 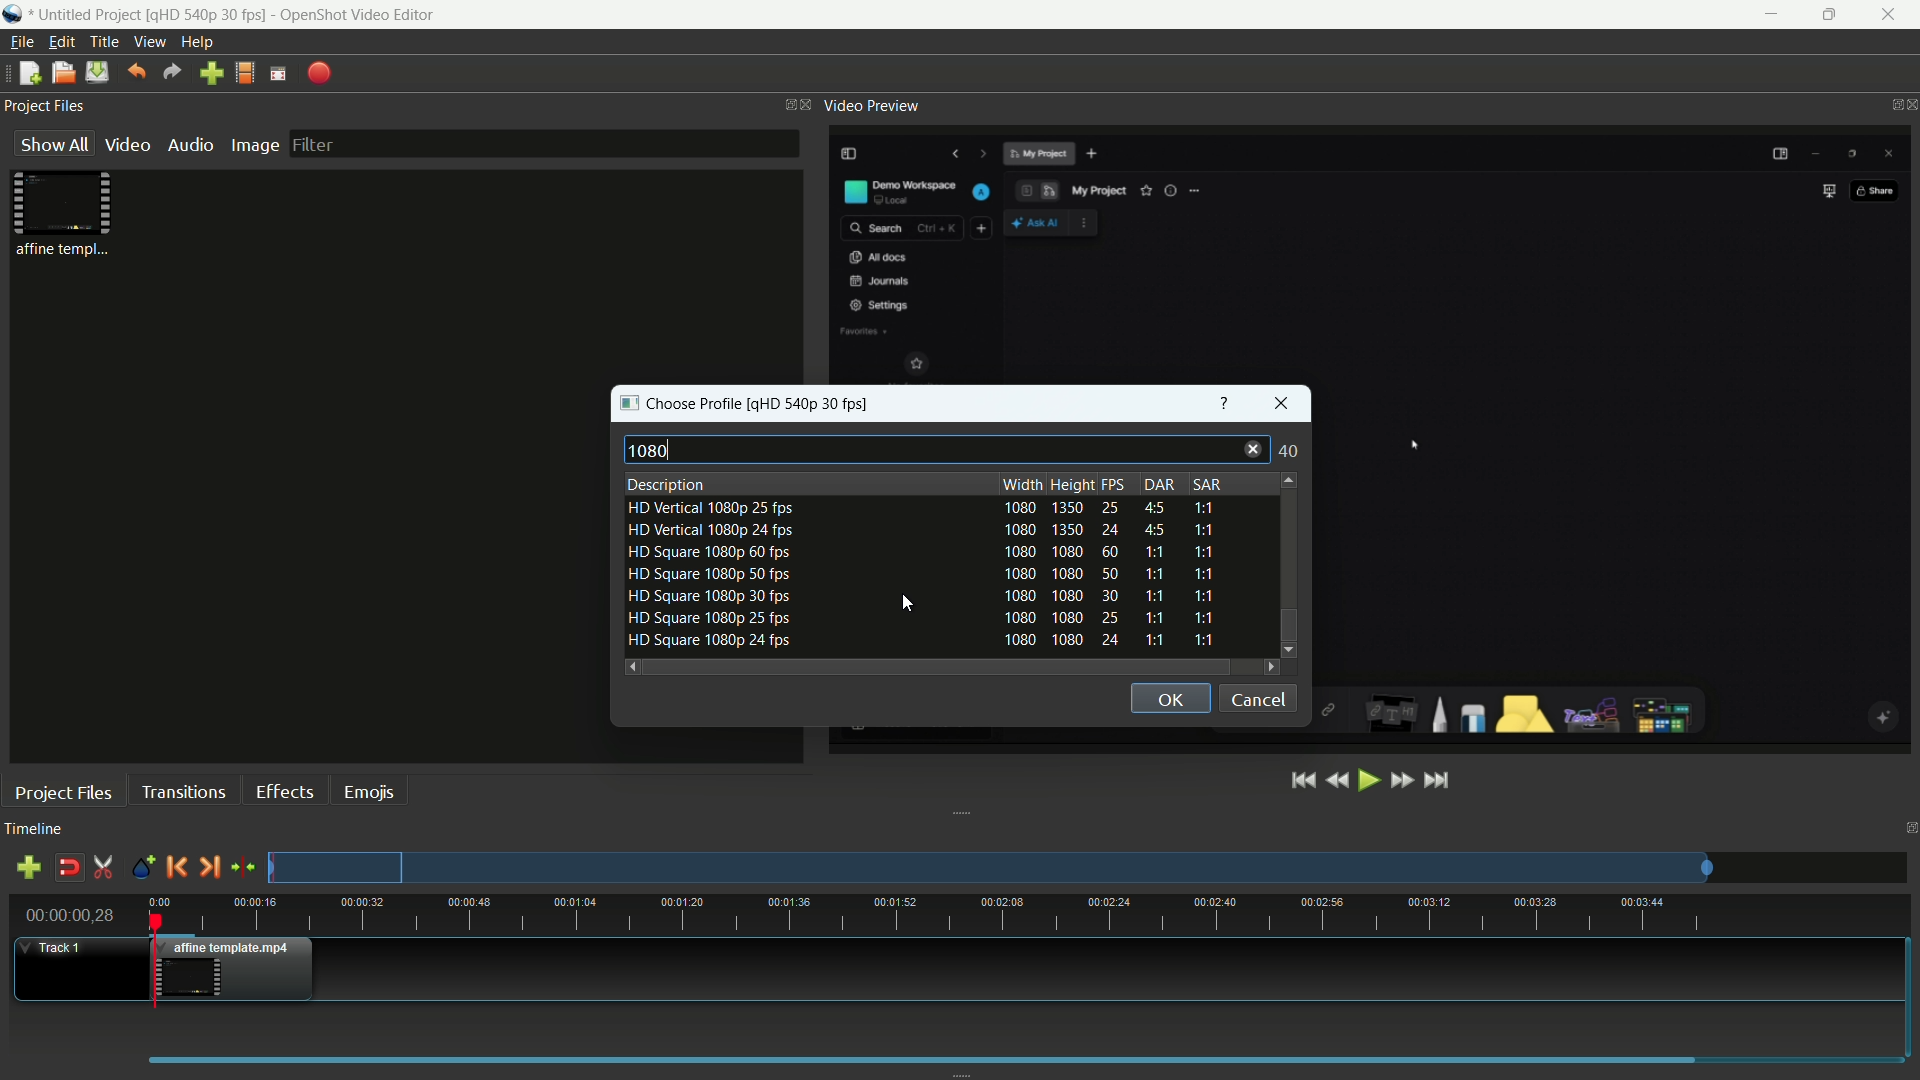 I want to click on profile, so click(x=245, y=73).